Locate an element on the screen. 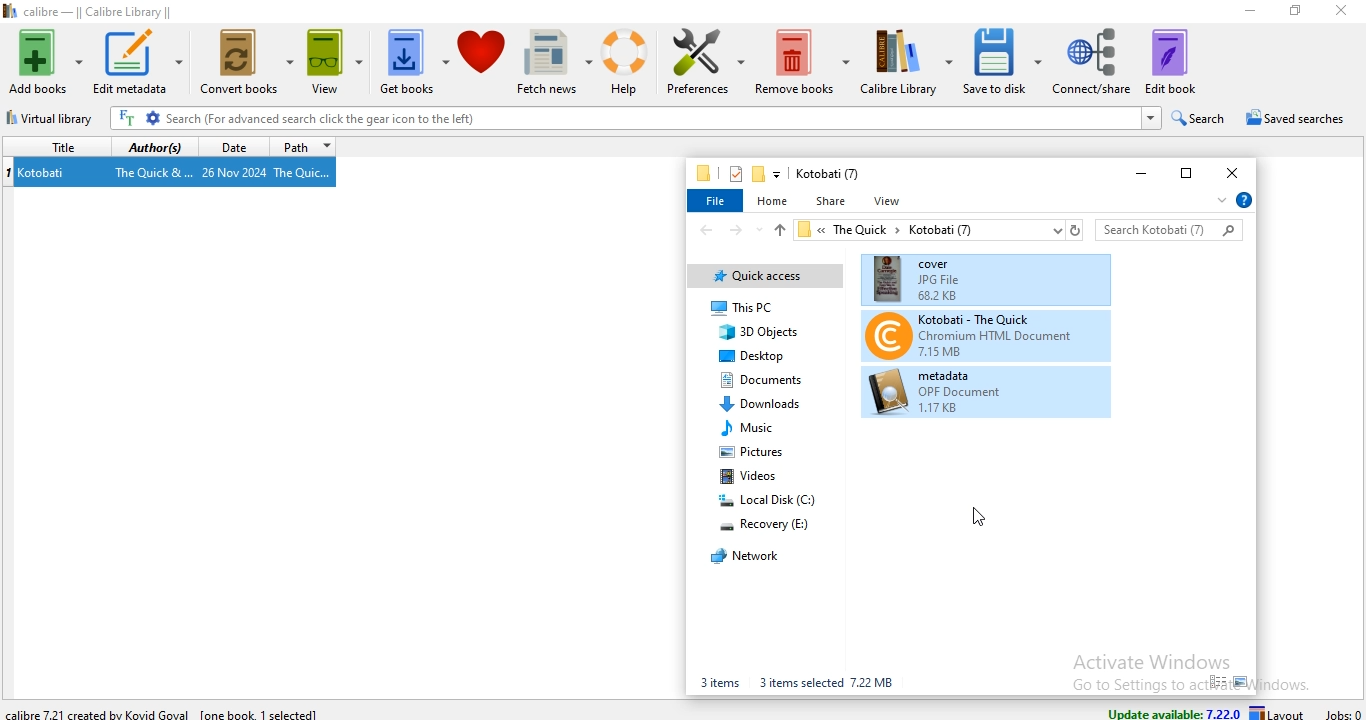 This screenshot has width=1366, height=720. fetch news is located at coordinates (554, 60).